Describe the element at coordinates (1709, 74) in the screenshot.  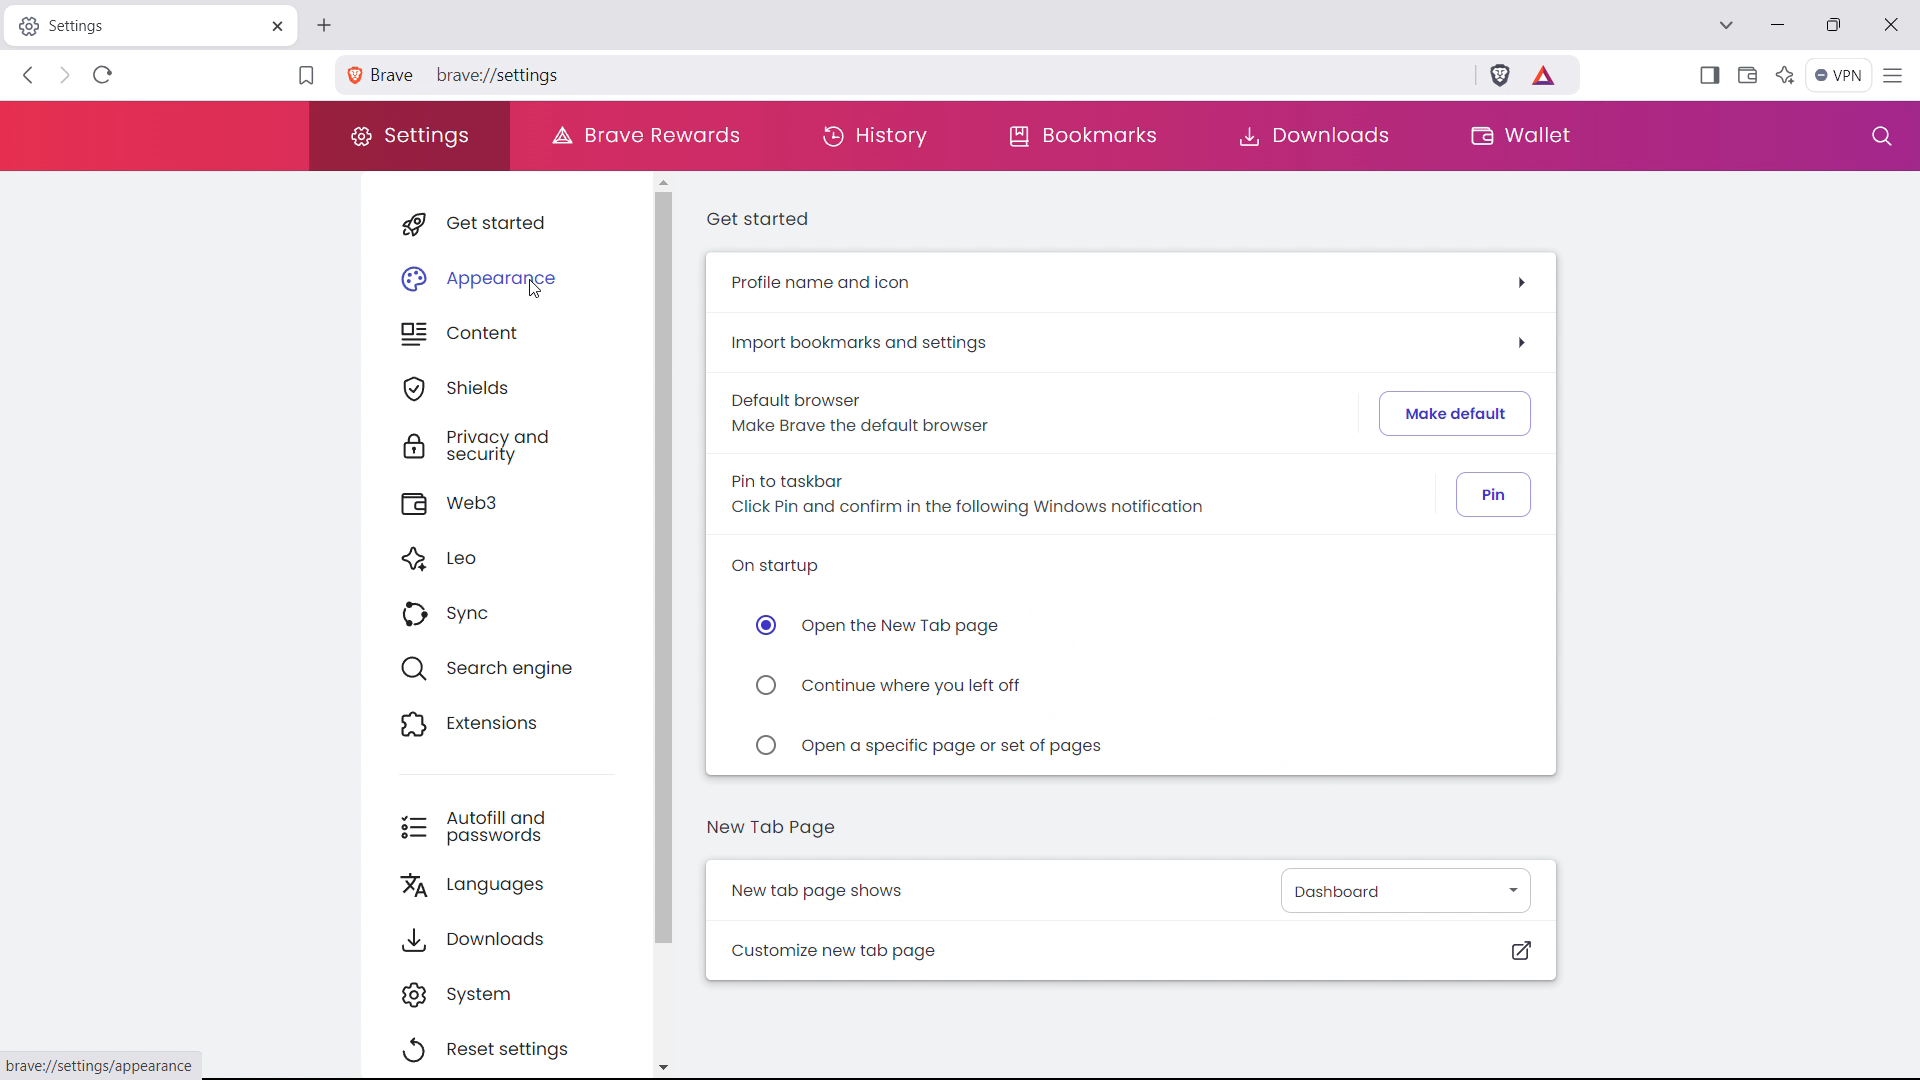
I see `show sidebar` at that location.